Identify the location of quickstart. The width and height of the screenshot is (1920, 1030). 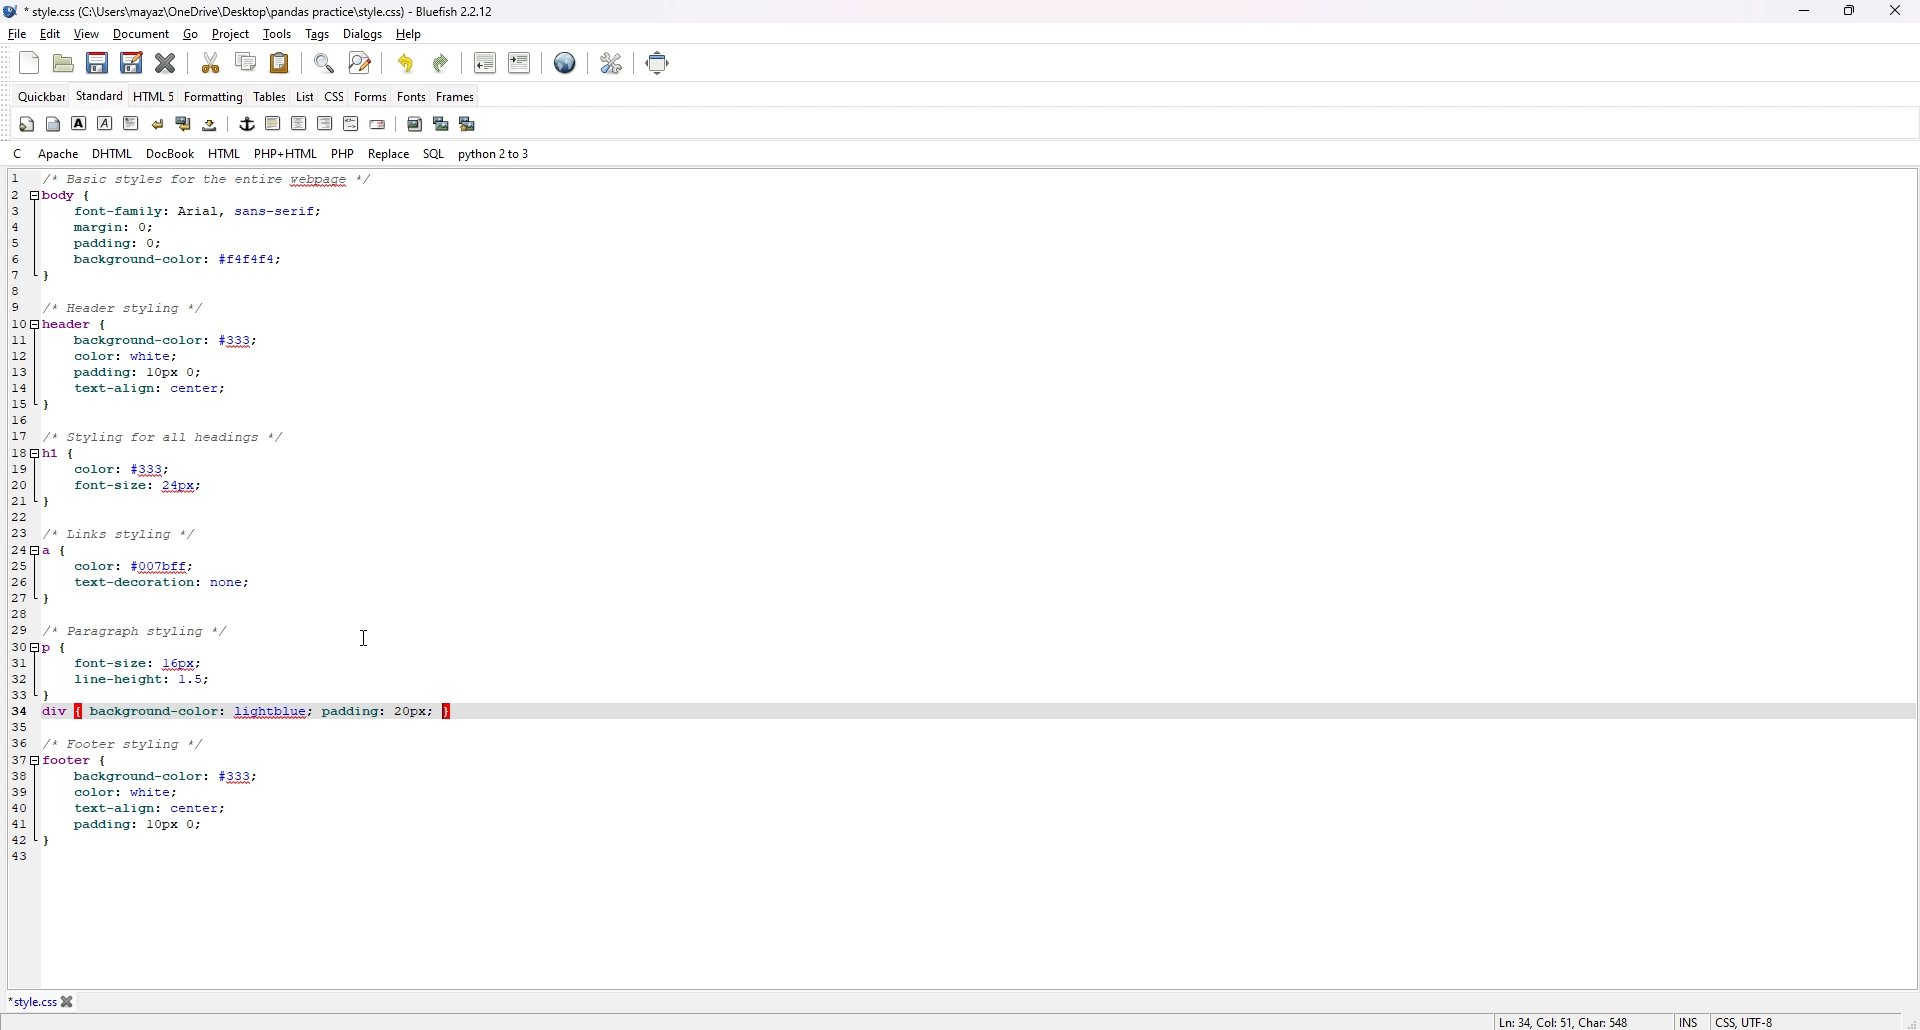
(27, 124).